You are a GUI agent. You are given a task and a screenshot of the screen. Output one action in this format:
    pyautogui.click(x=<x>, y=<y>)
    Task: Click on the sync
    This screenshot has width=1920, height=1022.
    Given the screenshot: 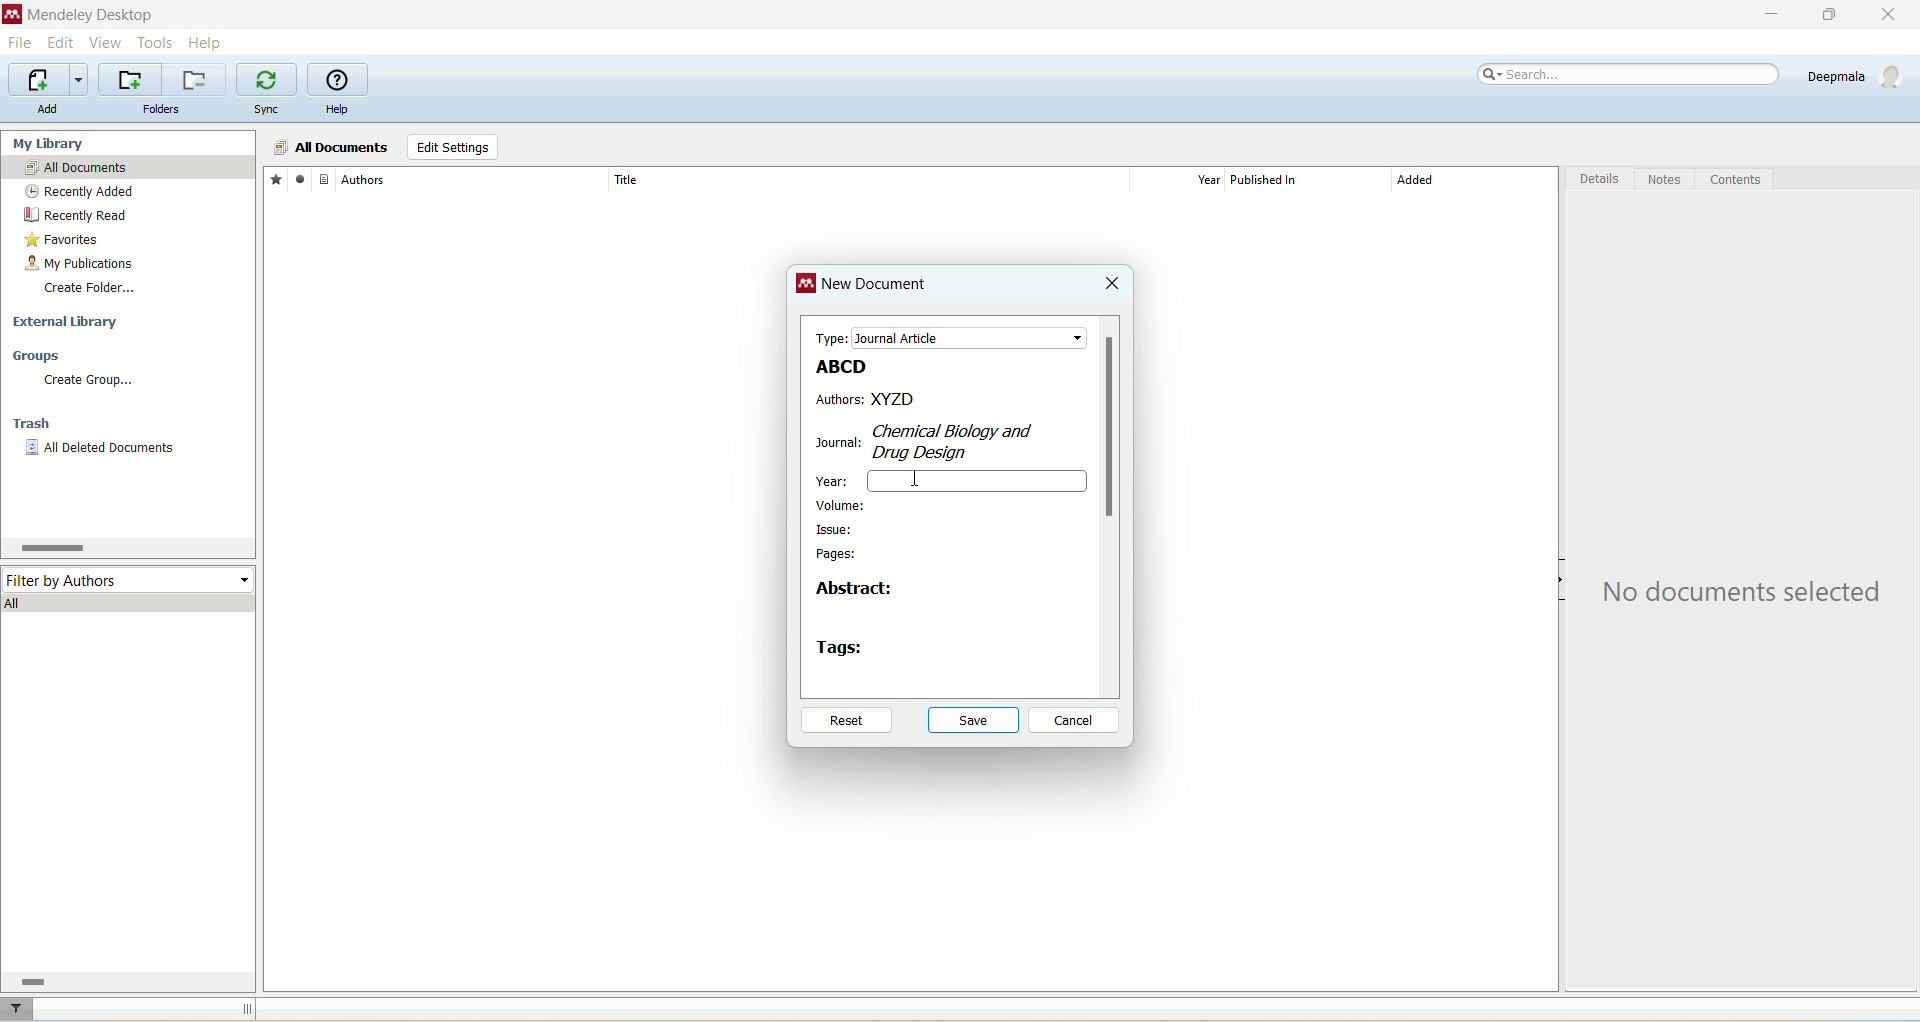 What is the action you would take?
    pyautogui.click(x=269, y=110)
    